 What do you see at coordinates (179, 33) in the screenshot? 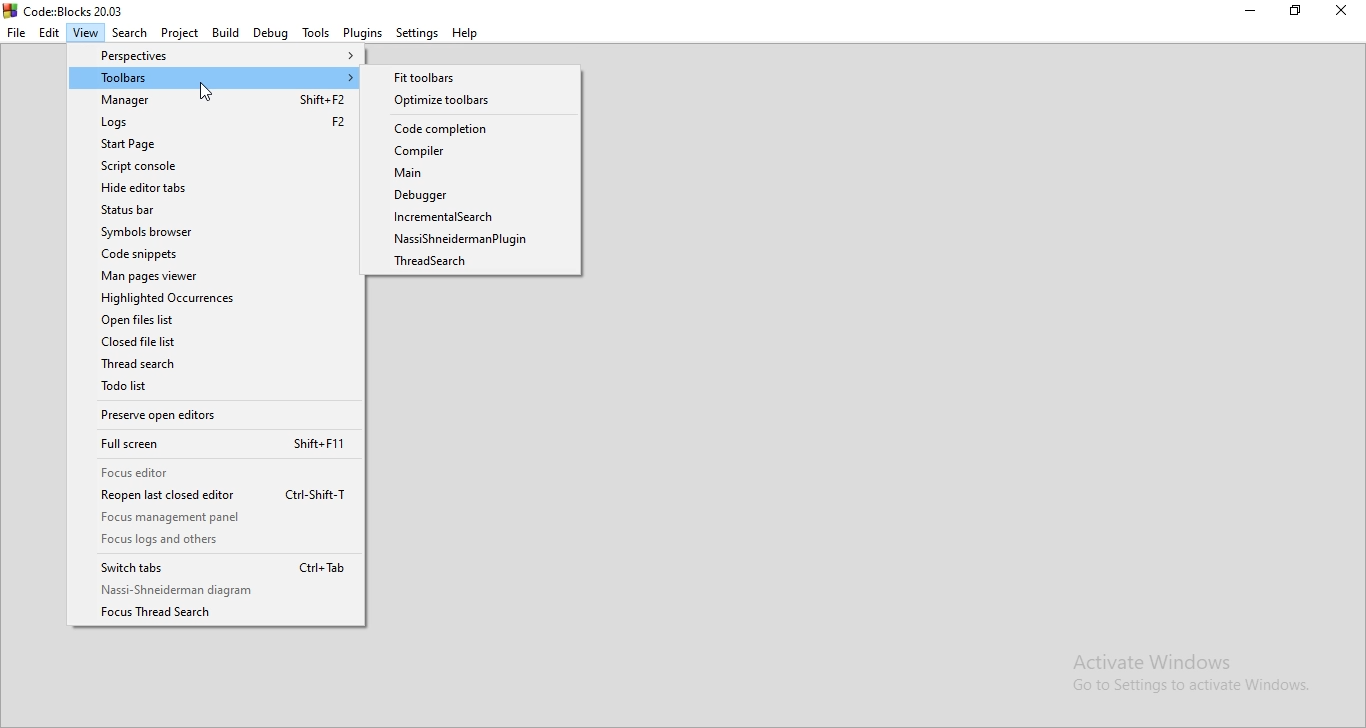
I see `Project ` at bounding box center [179, 33].